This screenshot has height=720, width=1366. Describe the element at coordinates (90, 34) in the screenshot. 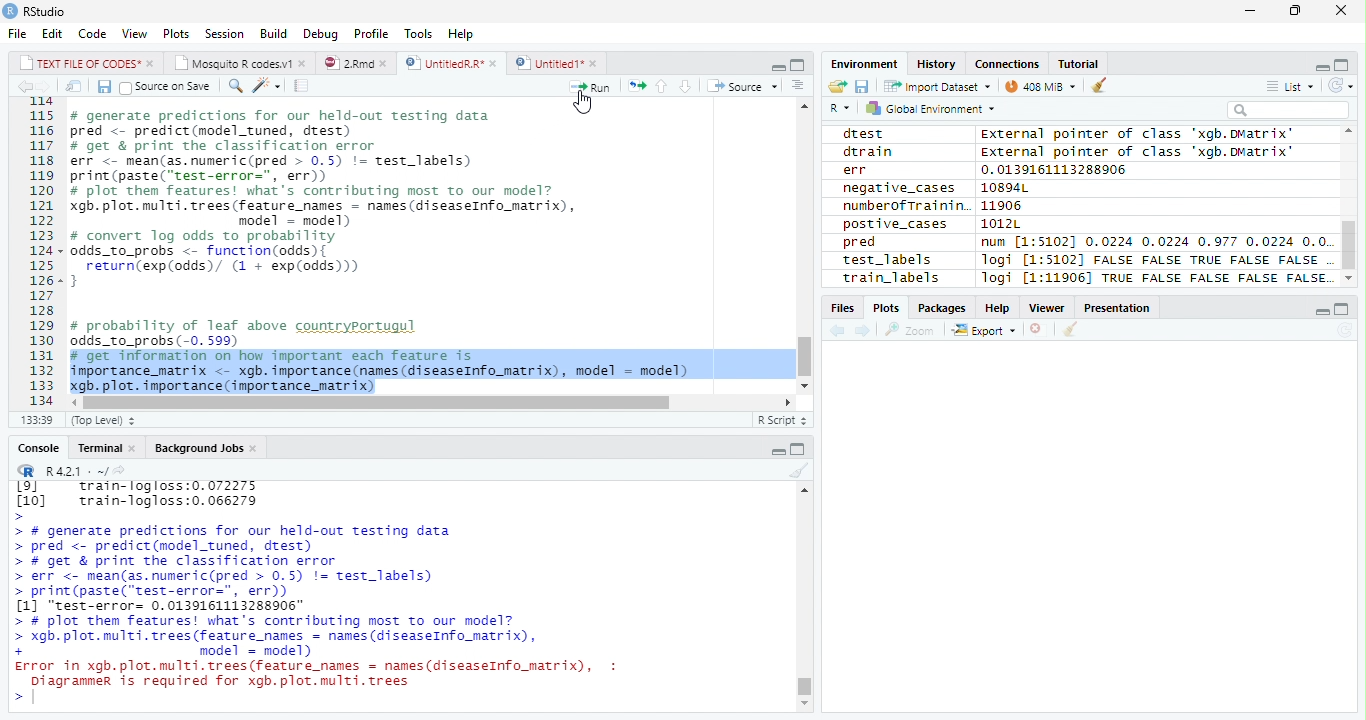

I see `Code` at that location.